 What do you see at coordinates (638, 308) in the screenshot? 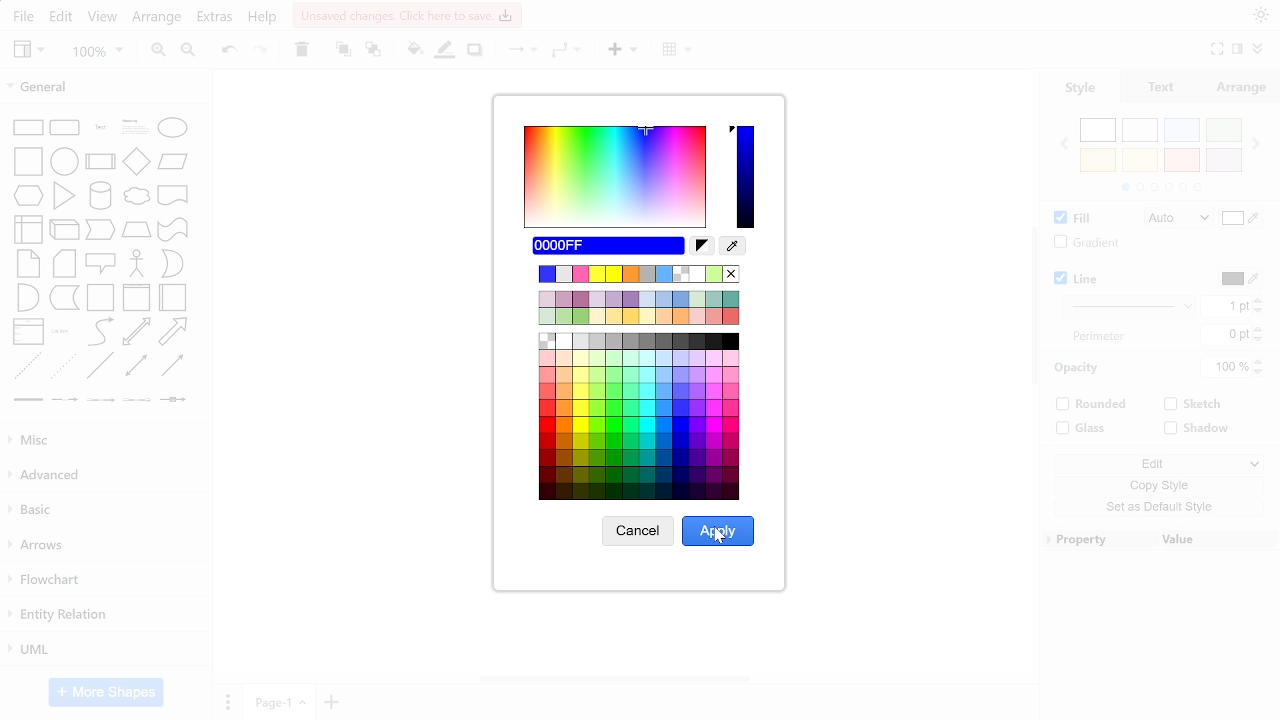
I see `other colors` at bounding box center [638, 308].